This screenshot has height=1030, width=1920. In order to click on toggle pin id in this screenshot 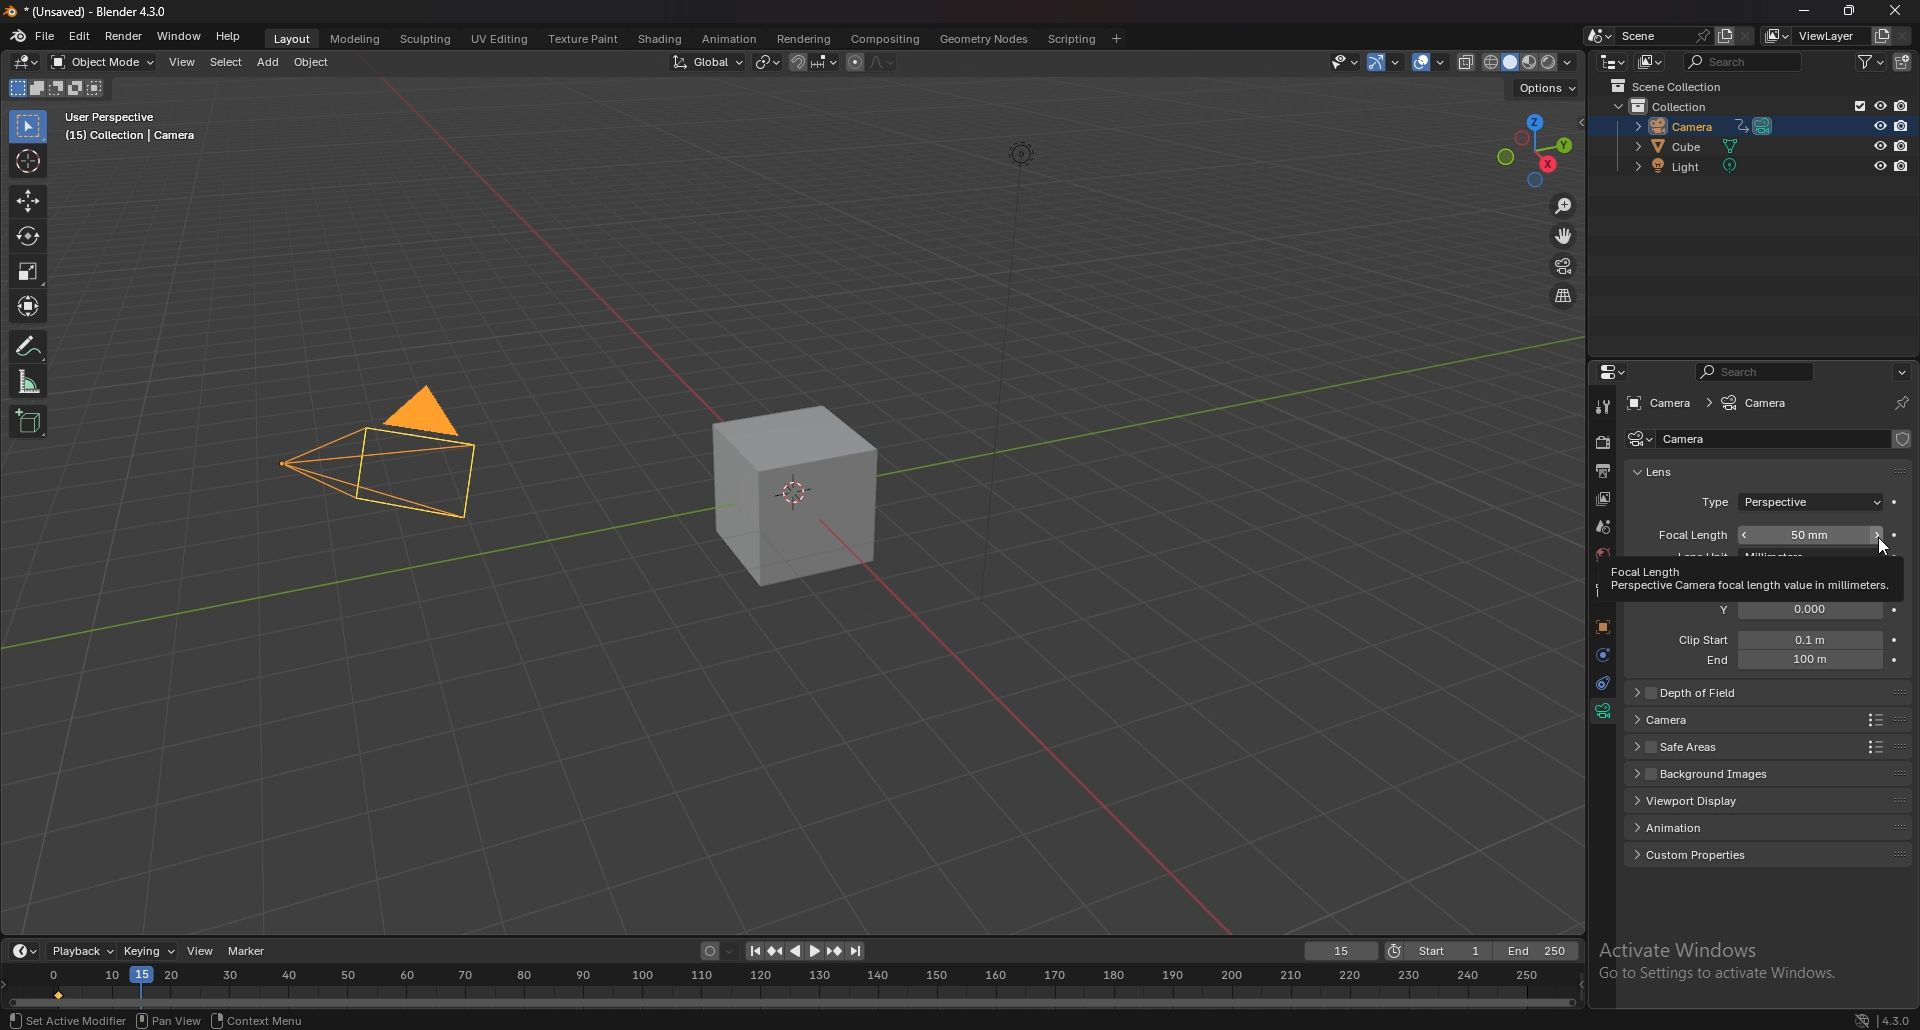, I will do `click(1899, 404)`.